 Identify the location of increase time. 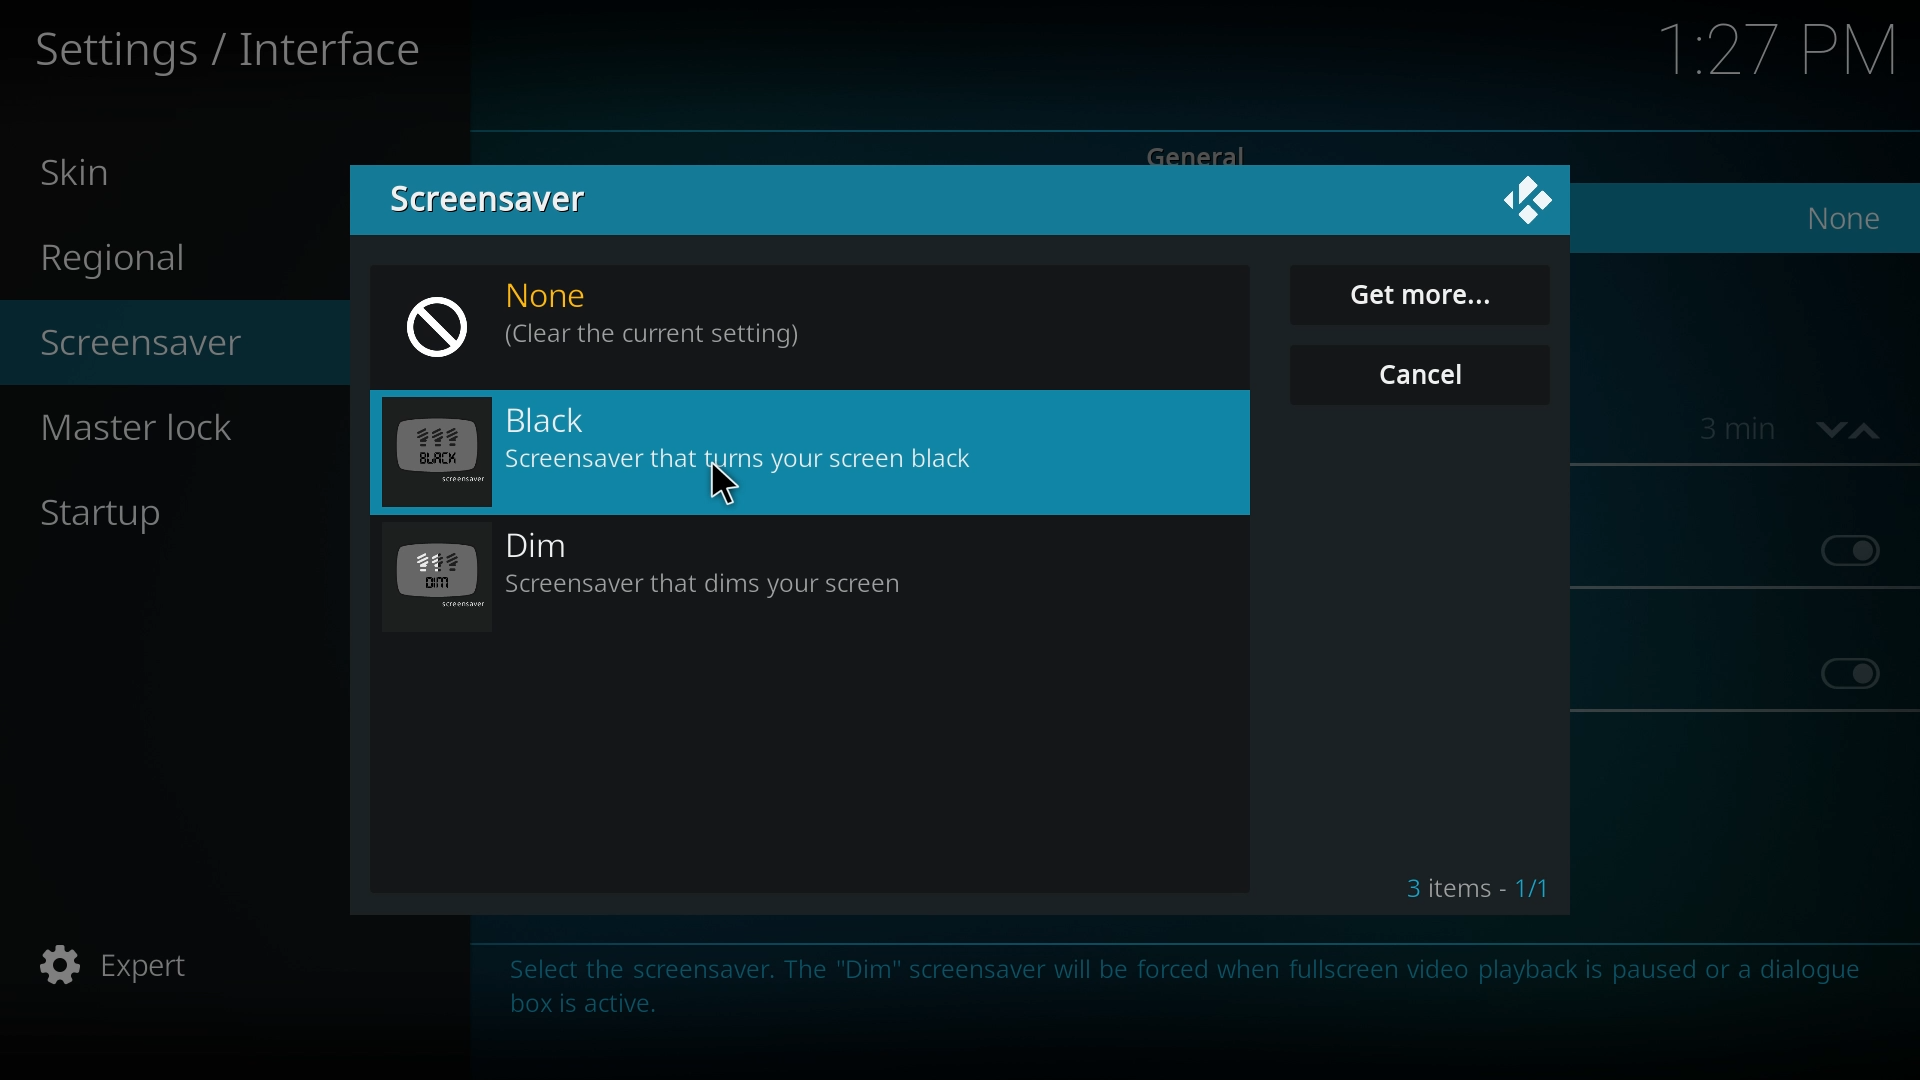
(1868, 434).